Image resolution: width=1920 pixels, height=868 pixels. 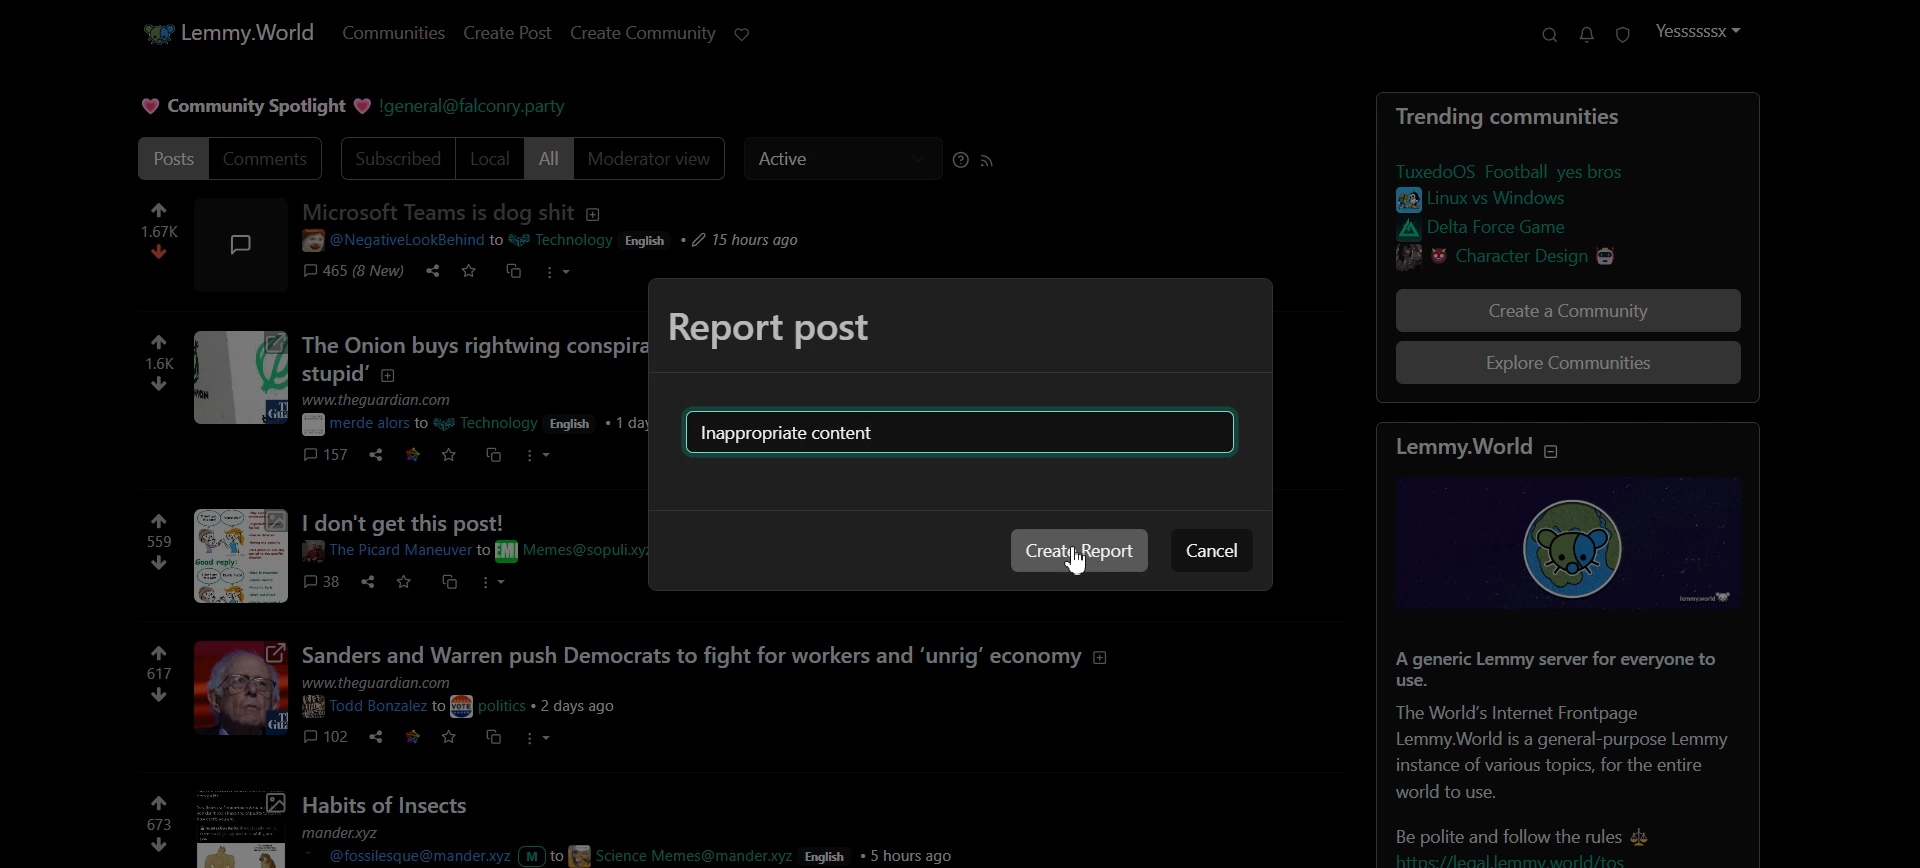 What do you see at coordinates (395, 158) in the screenshot?
I see `Subscribed` at bounding box center [395, 158].